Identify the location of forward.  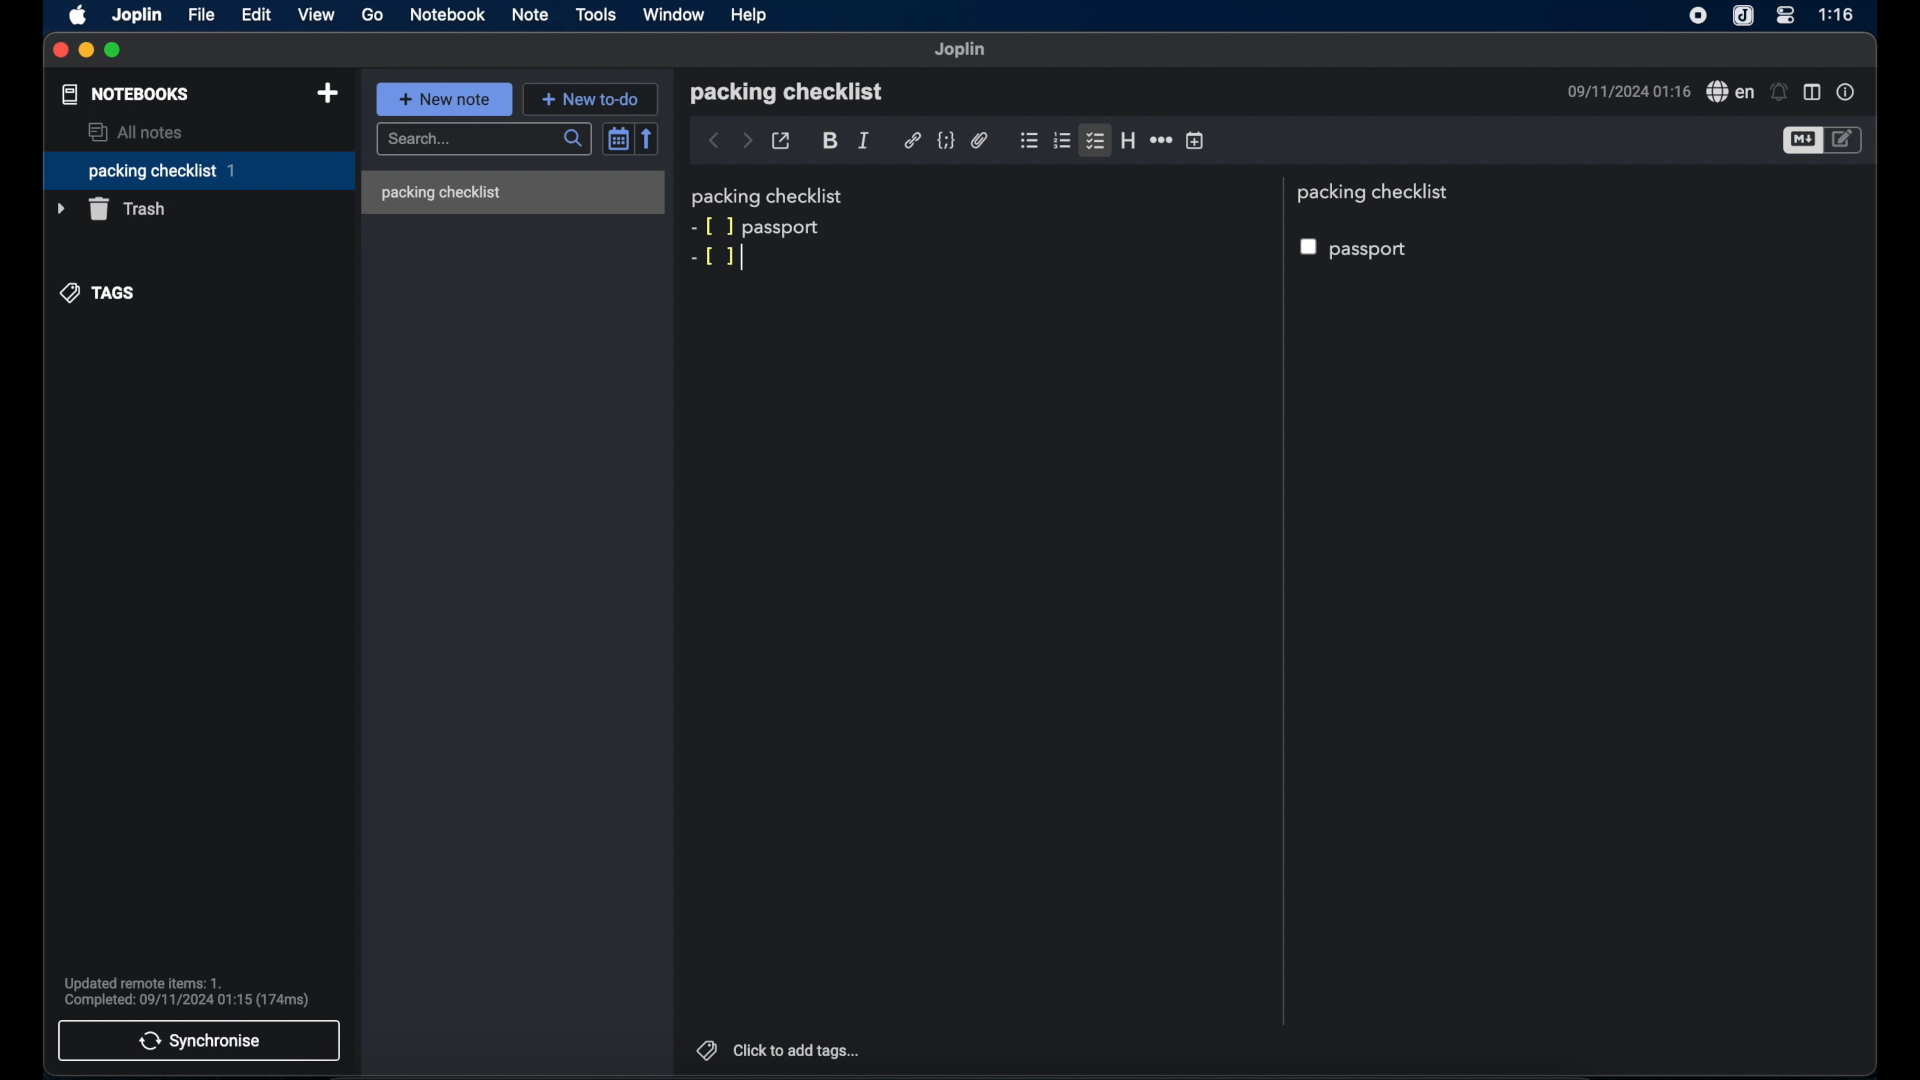
(747, 140).